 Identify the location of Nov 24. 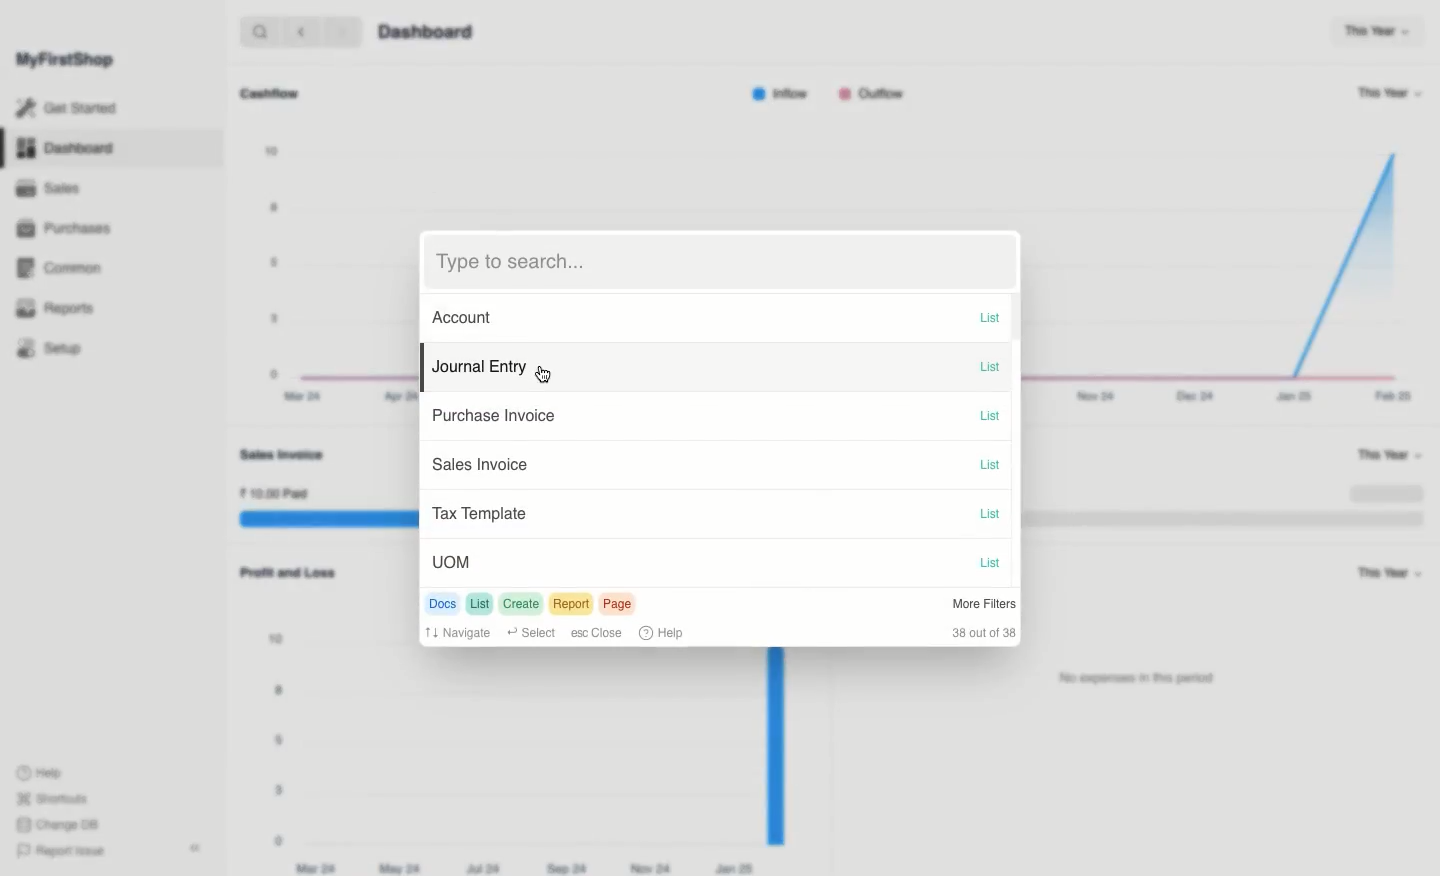
(1099, 396).